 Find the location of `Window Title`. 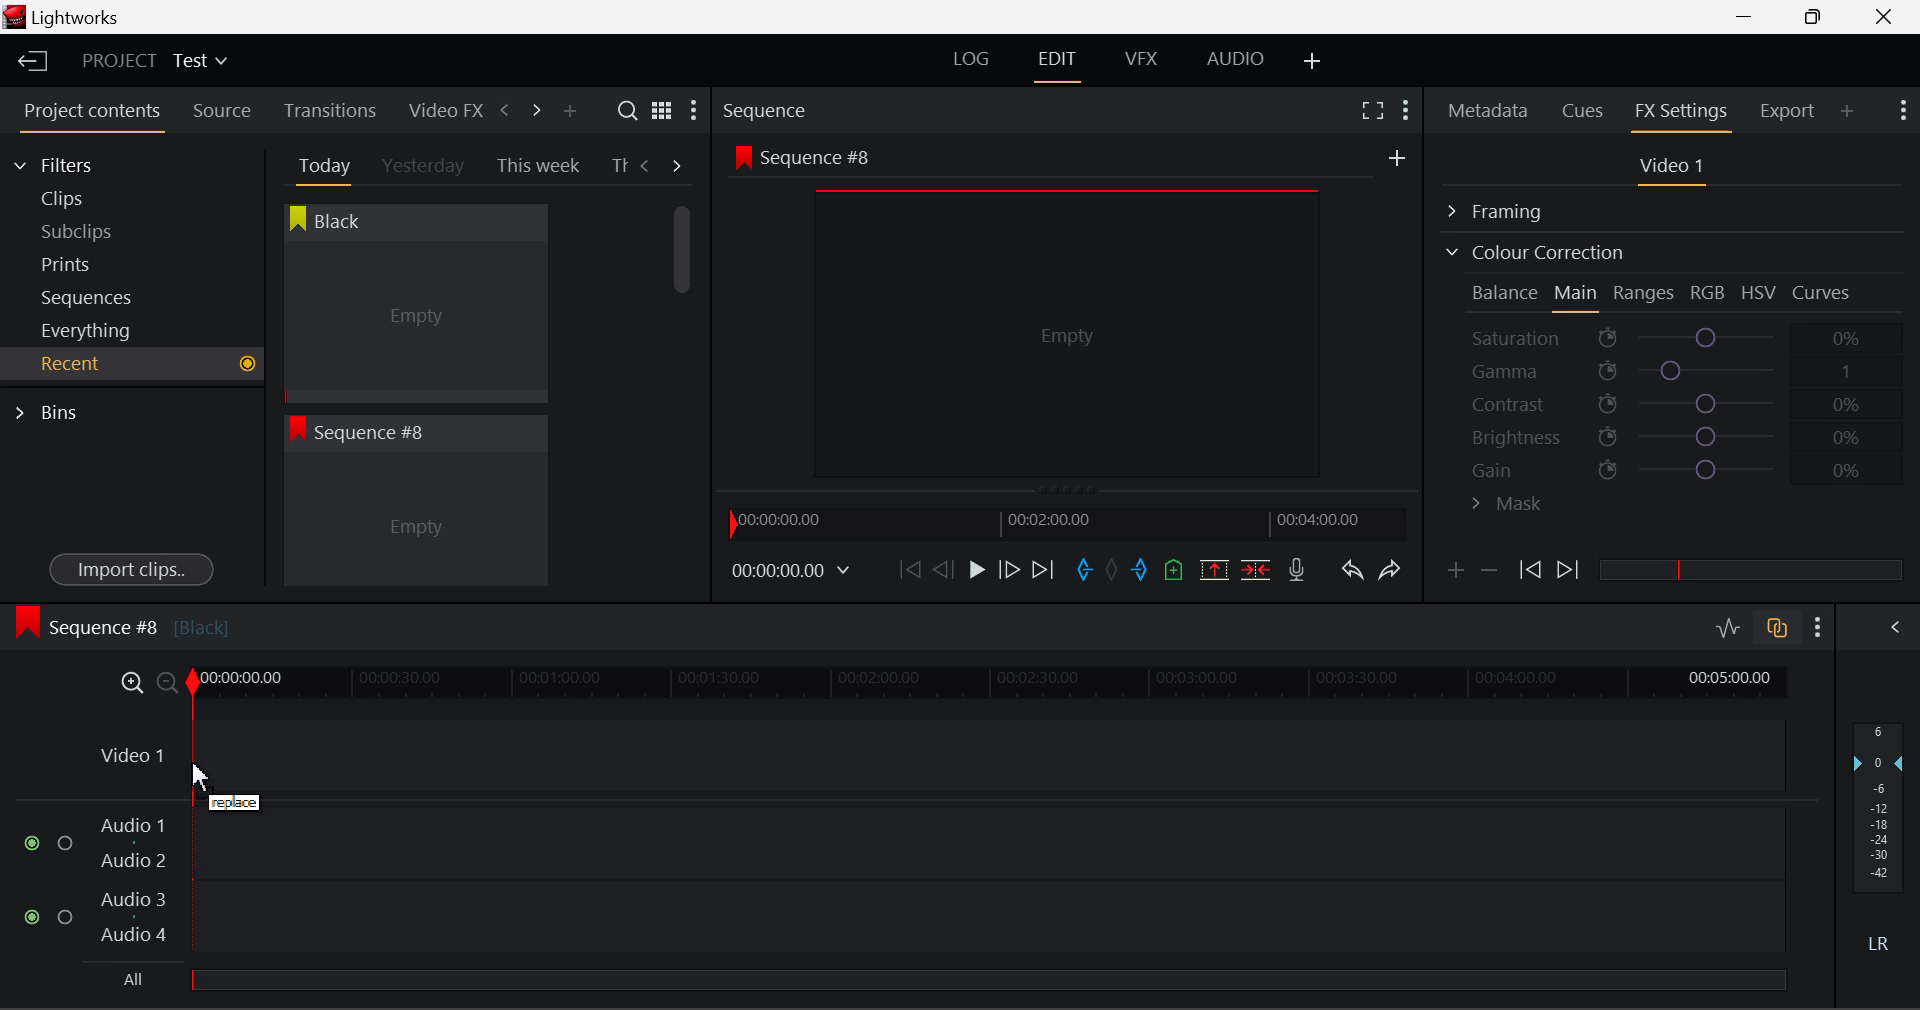

Window Title is located at coordinates (62, 19).